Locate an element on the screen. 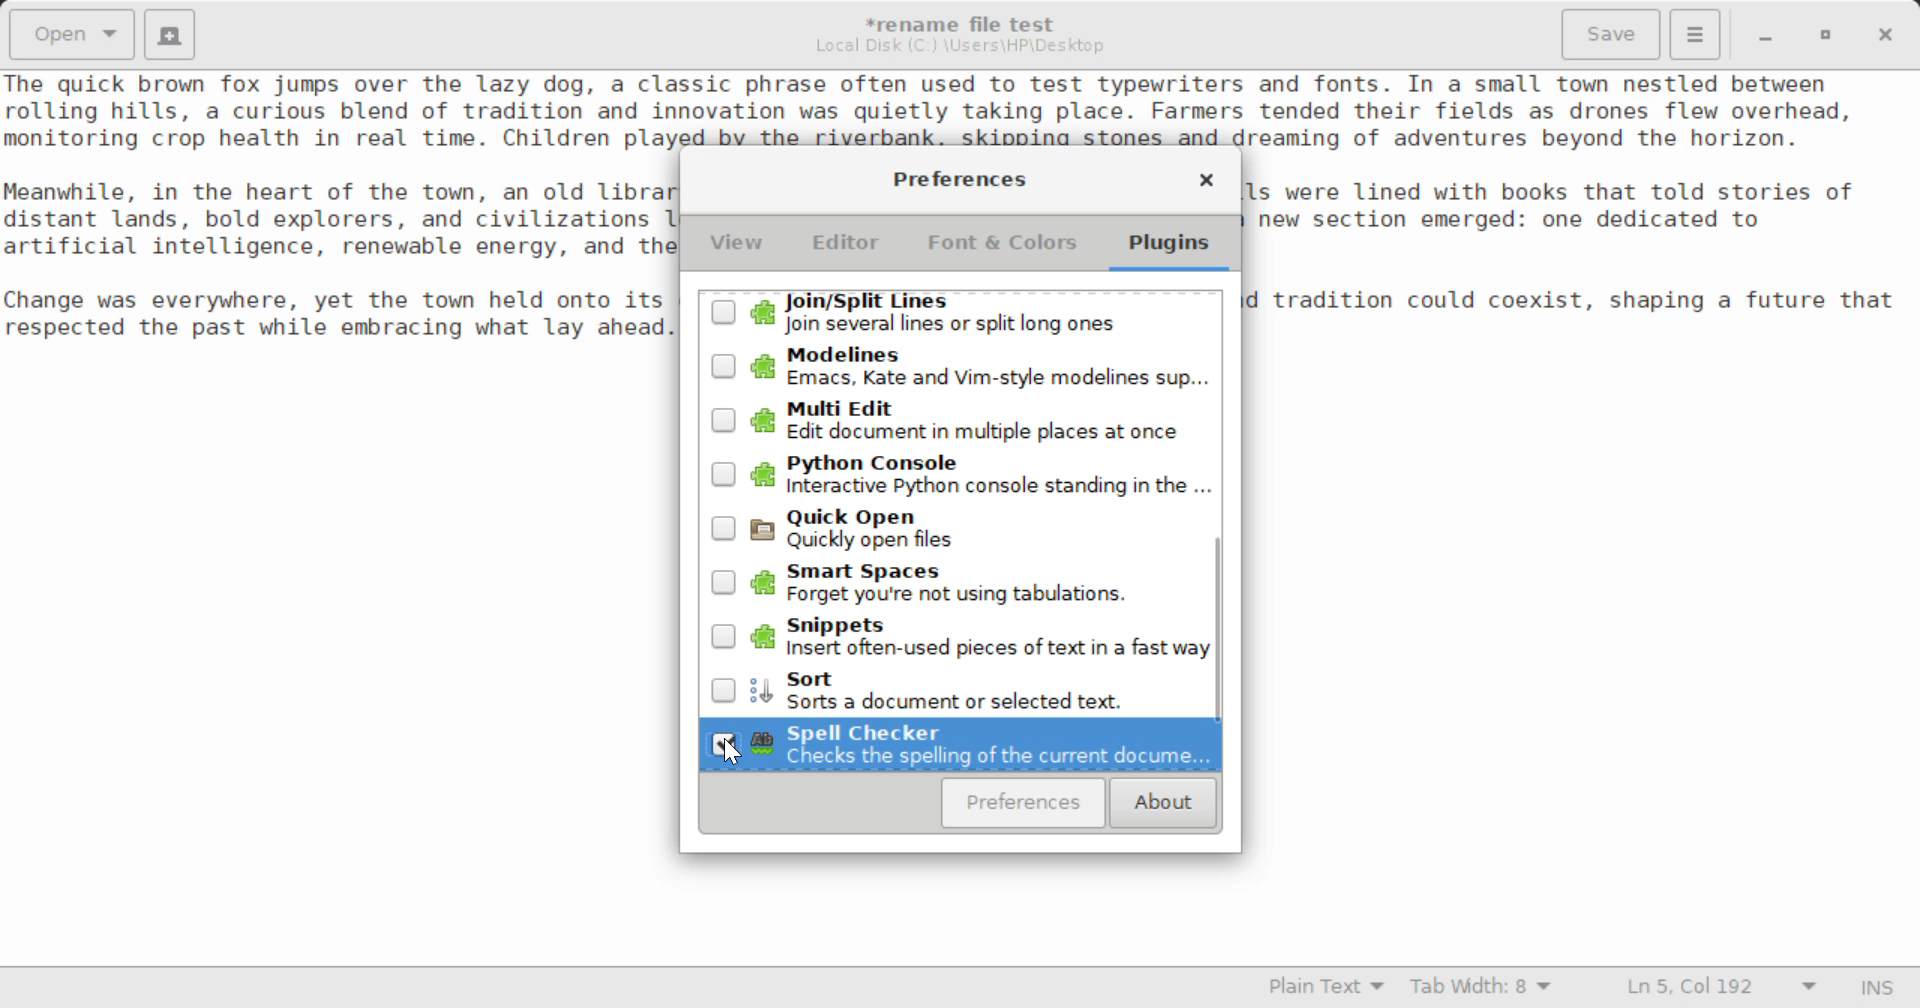 The image size is (1920, 1008). Down Arrow to Selected Spell Checker Plugin Button  is located at coordinates (960, 745).